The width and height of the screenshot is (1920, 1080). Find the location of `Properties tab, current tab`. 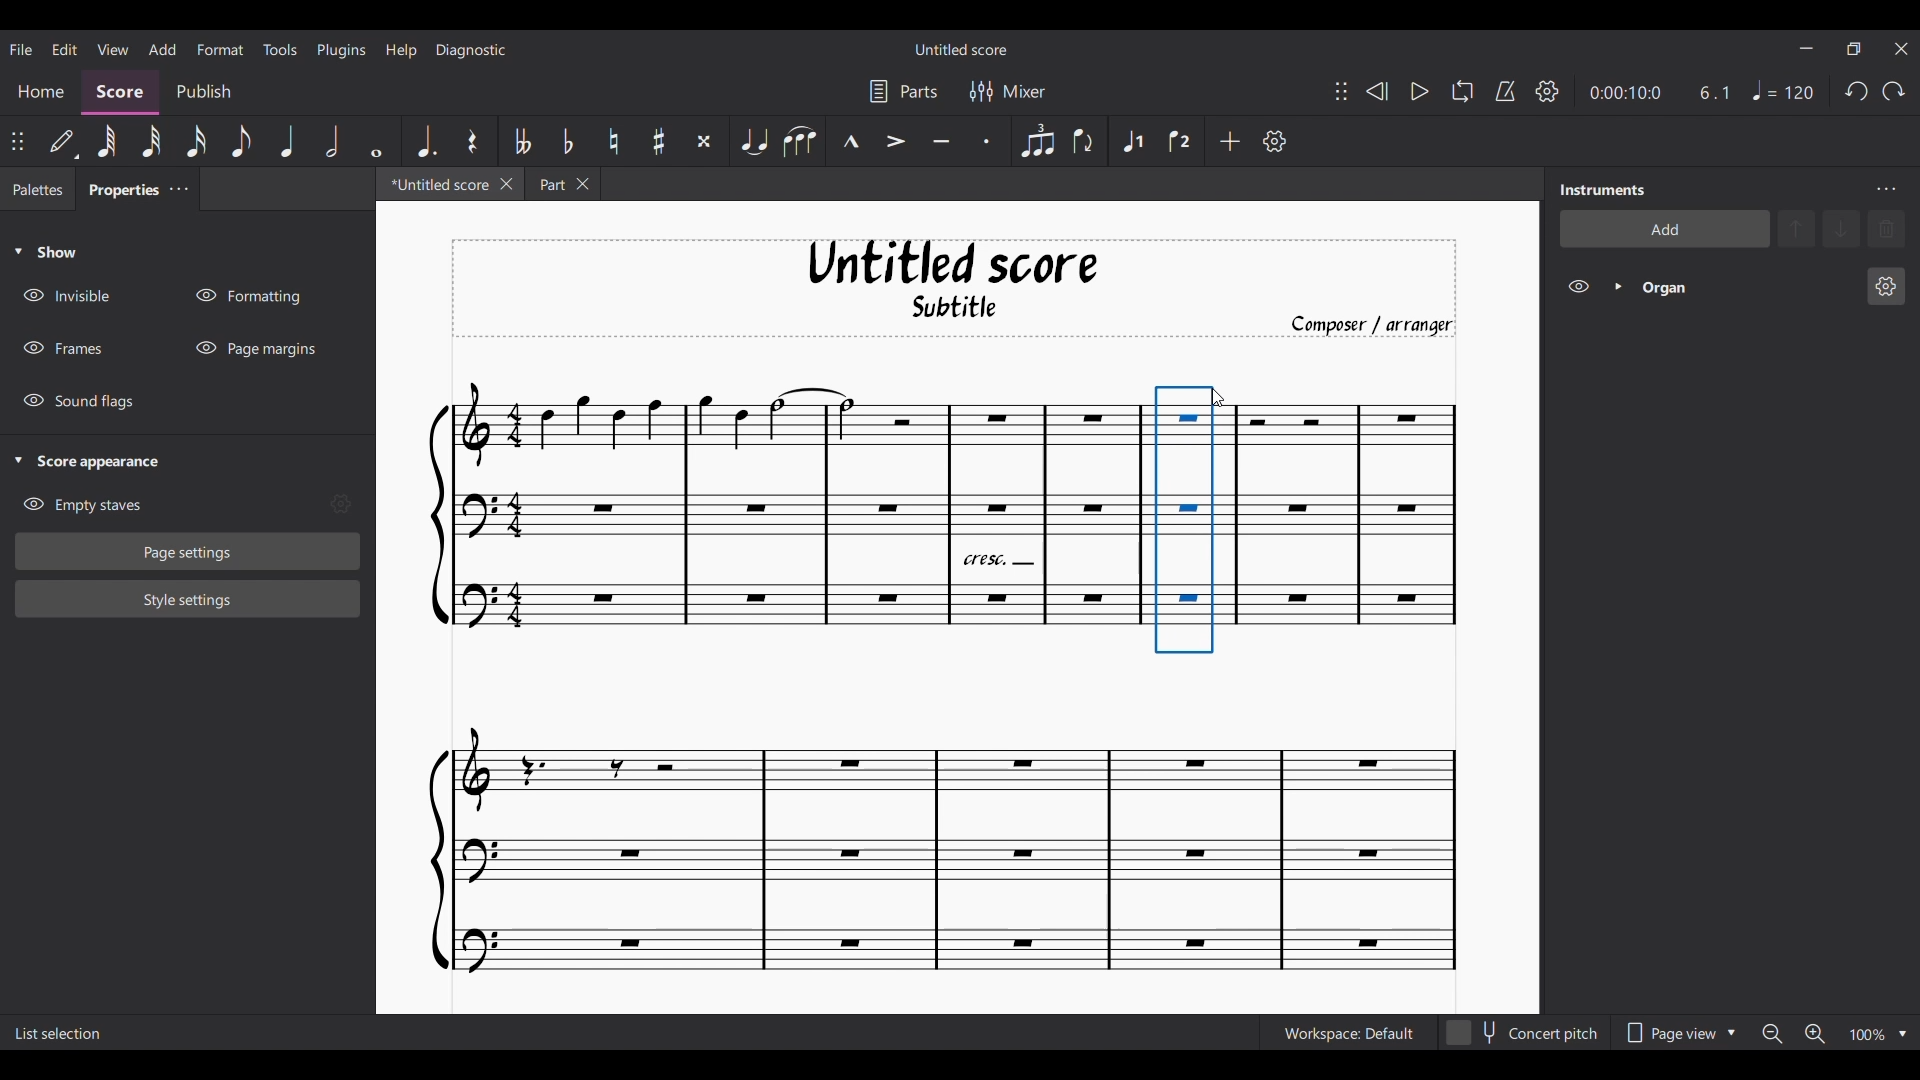

Properties tab, current tab is located at coordinates (119, 188).